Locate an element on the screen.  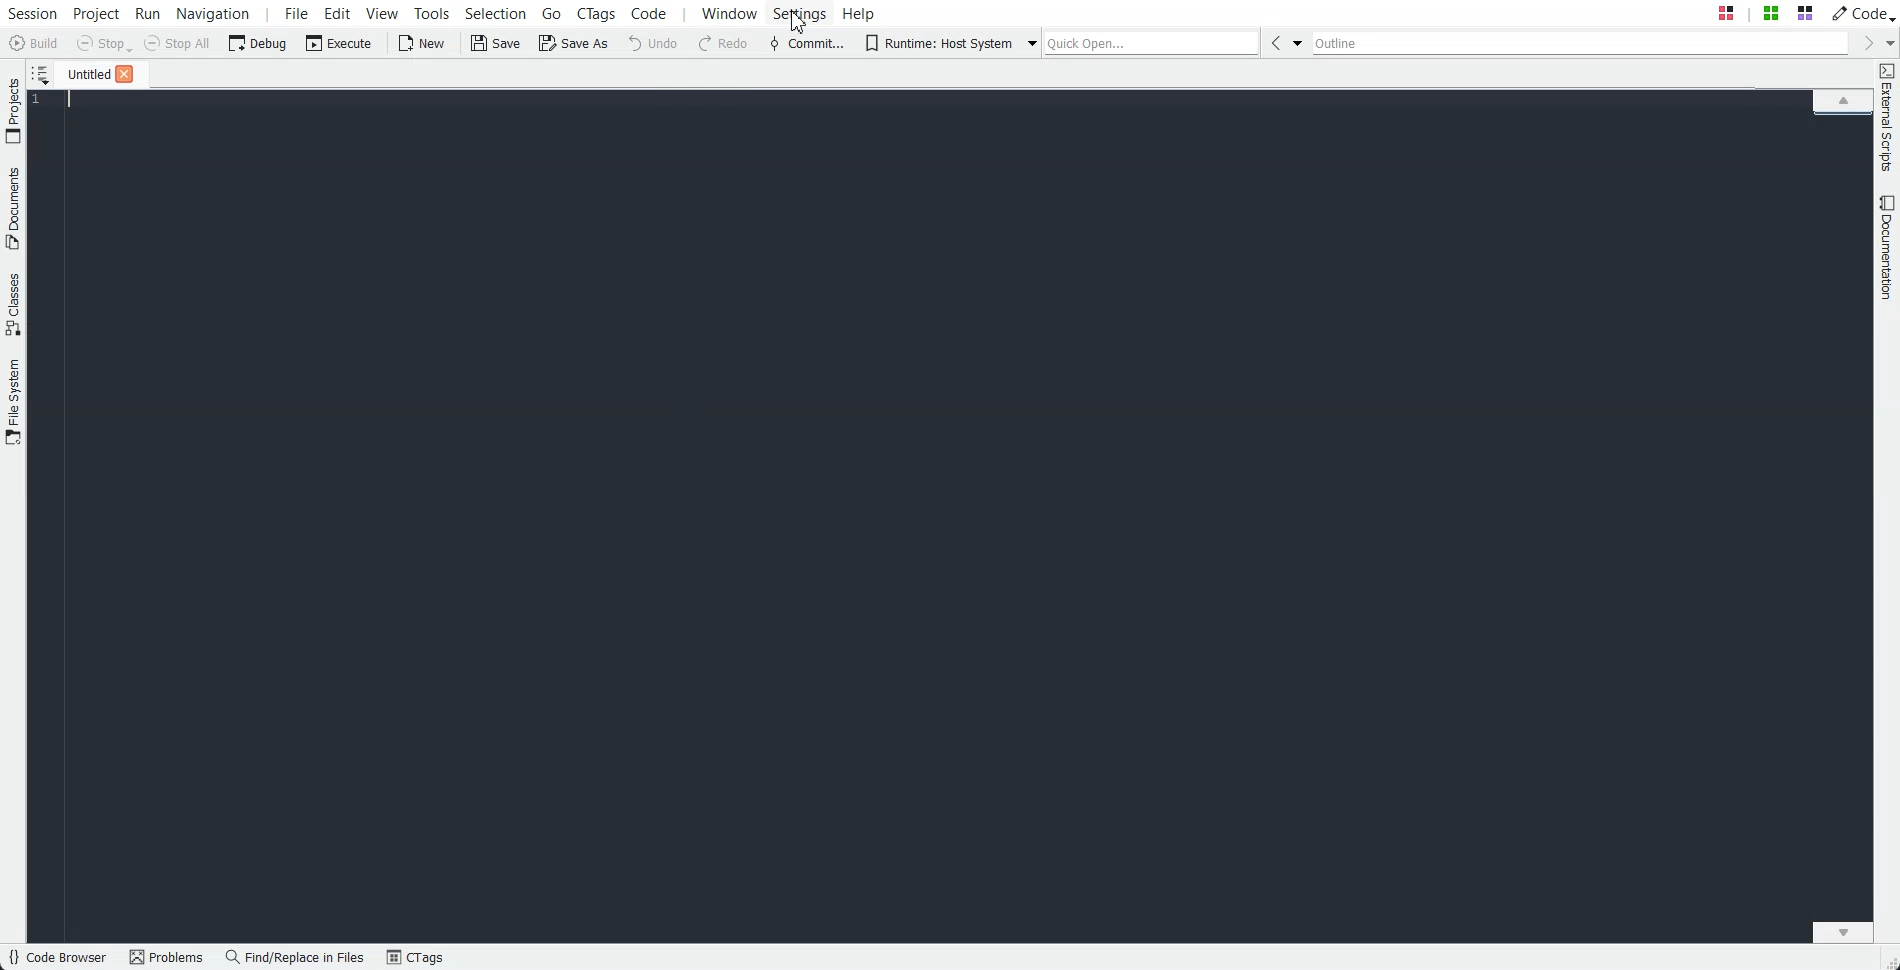
Scroll up is located at coordinates (1843, 99).